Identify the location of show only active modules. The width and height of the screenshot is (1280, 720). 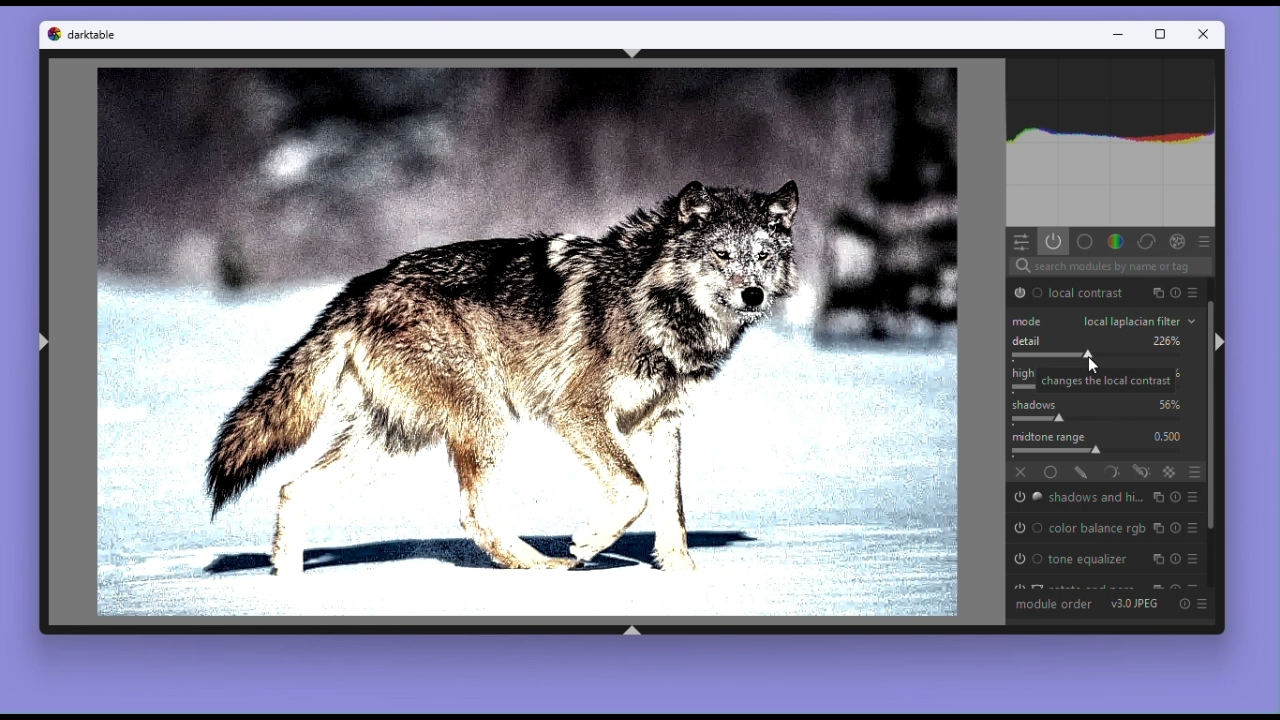
(1055, 242).